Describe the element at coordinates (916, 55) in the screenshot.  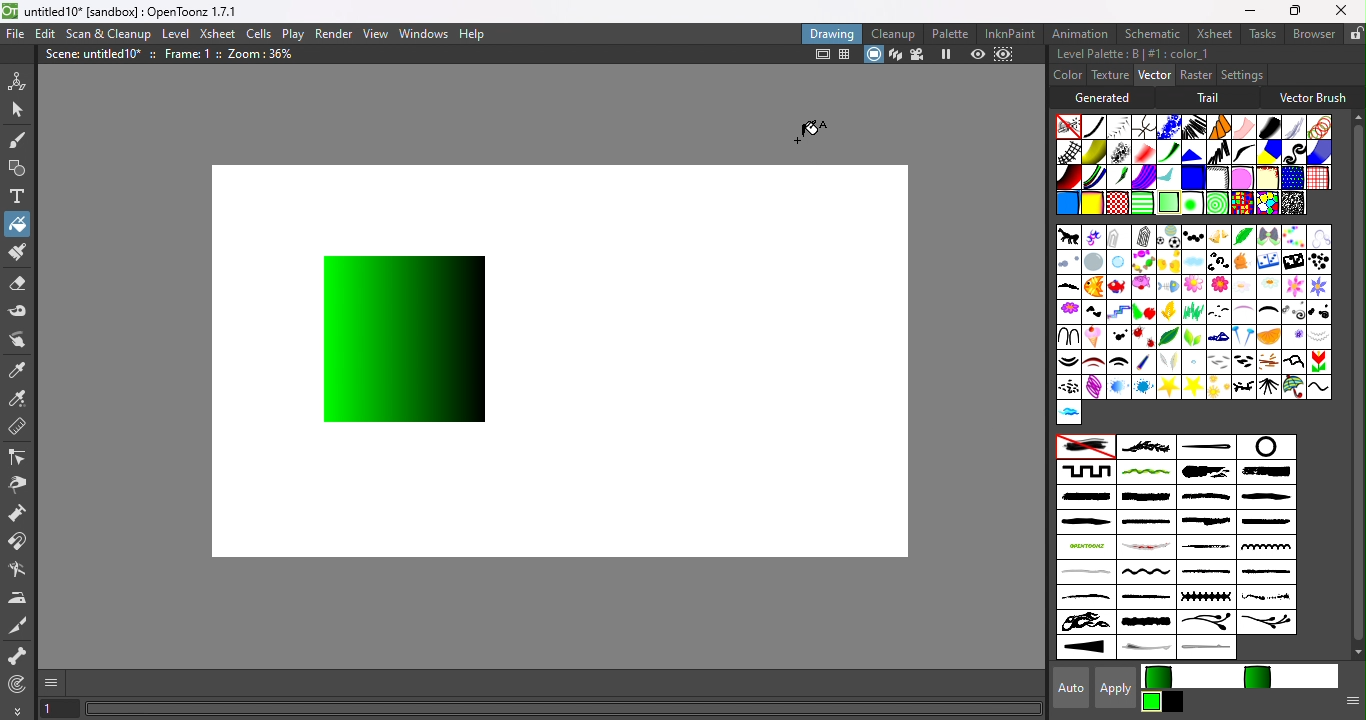
I see `Camera view` at that location.